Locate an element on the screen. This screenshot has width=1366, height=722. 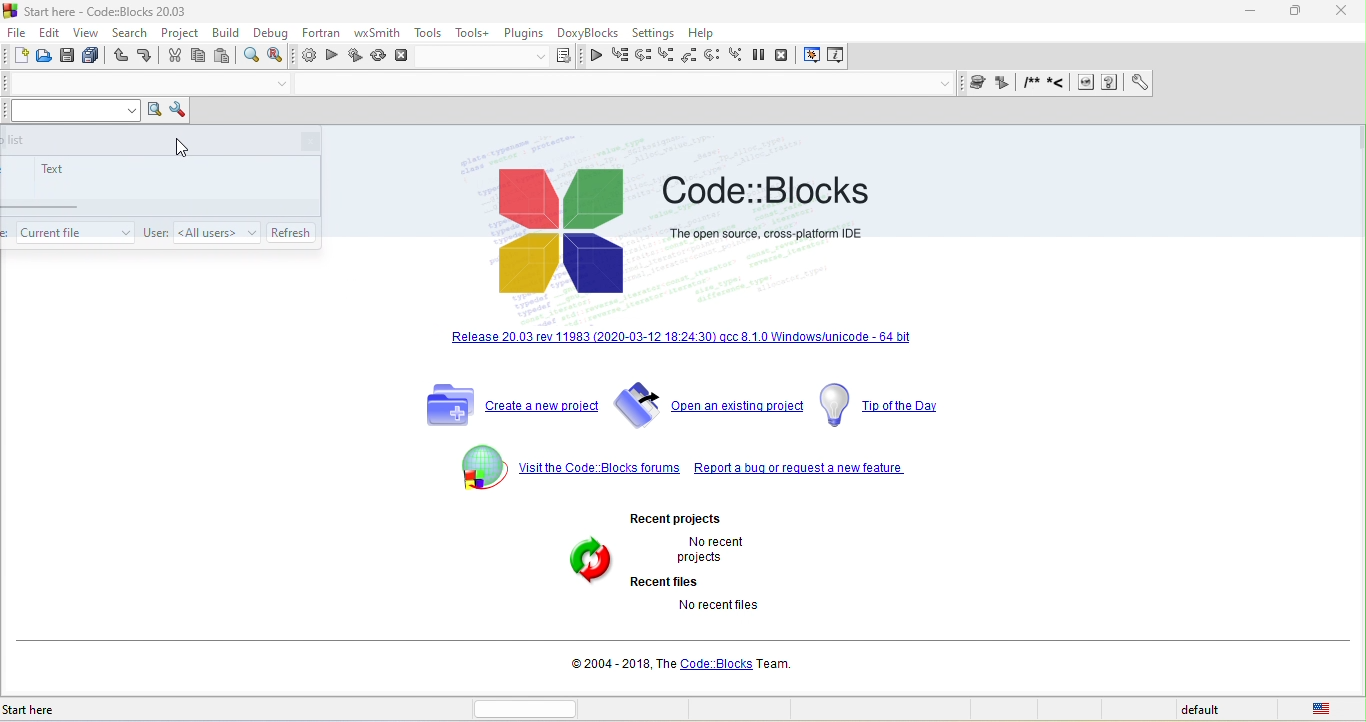
visit the code ; blocks forums report a bug or request a new feature is located at coordinates (683, 469).